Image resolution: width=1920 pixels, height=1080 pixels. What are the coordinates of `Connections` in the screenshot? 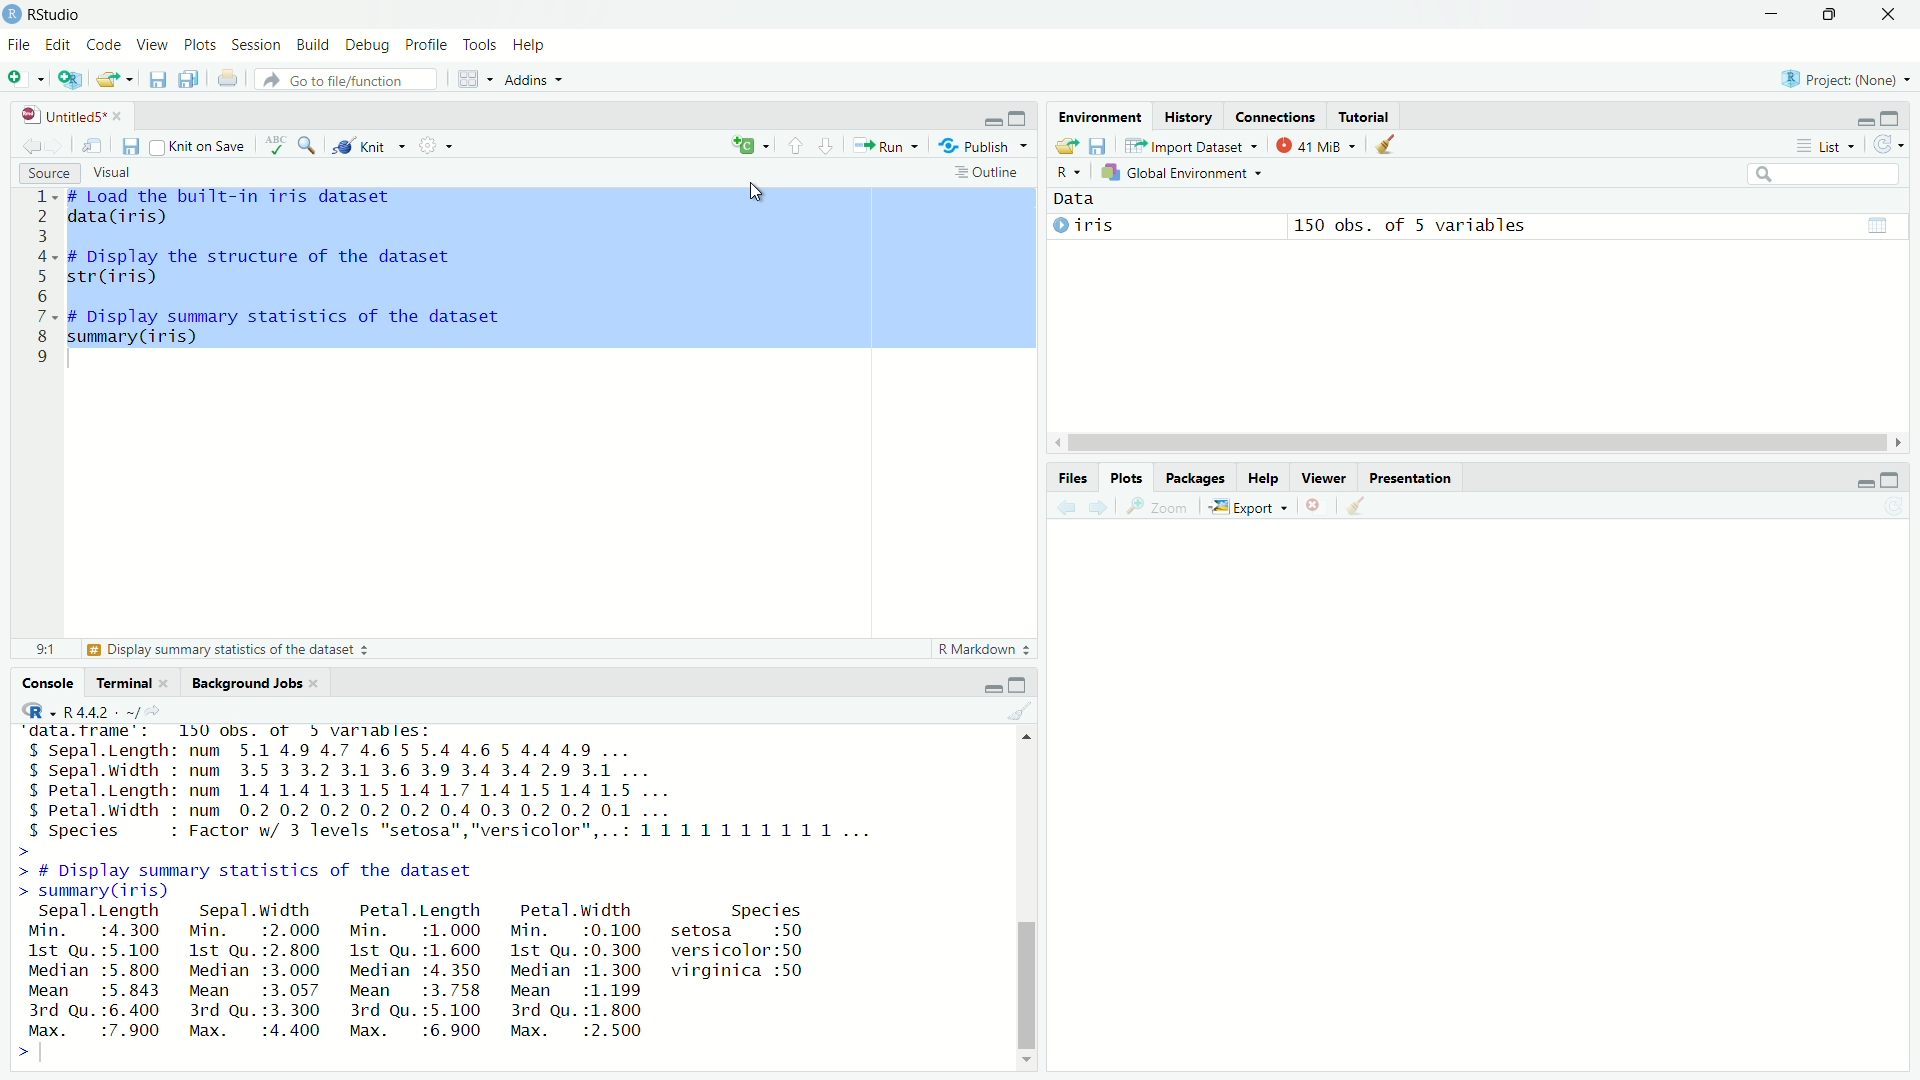 It's located at (1275, 115).